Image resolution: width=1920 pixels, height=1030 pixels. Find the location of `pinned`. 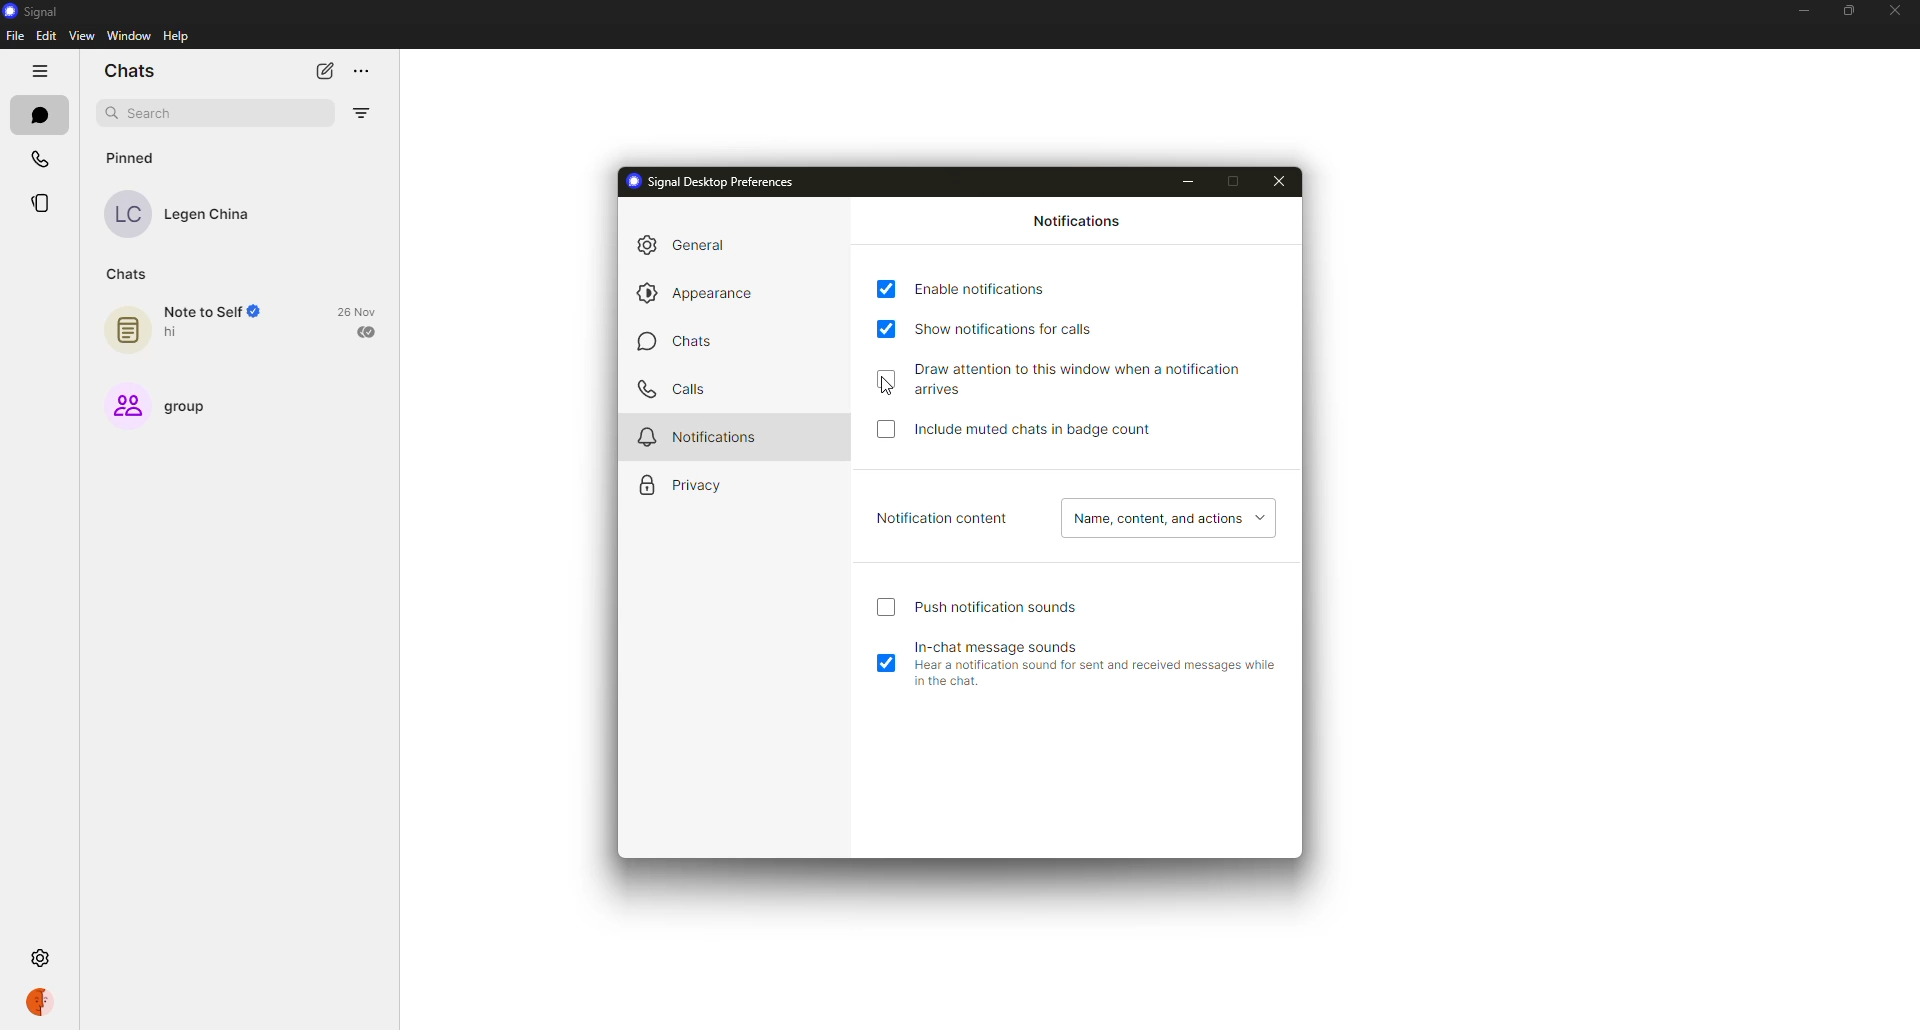

pinned is located at coordinates (136, 157).